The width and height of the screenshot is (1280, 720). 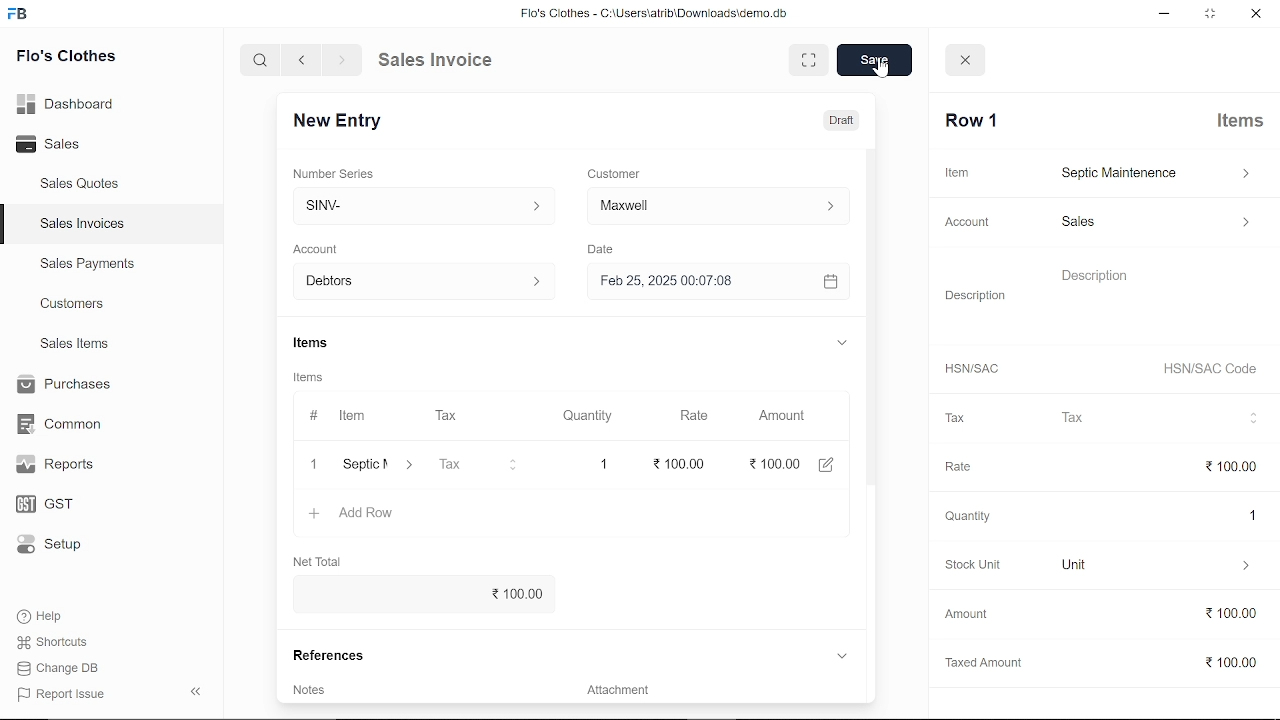 I want to click on Description, so click(x=976, y=293).